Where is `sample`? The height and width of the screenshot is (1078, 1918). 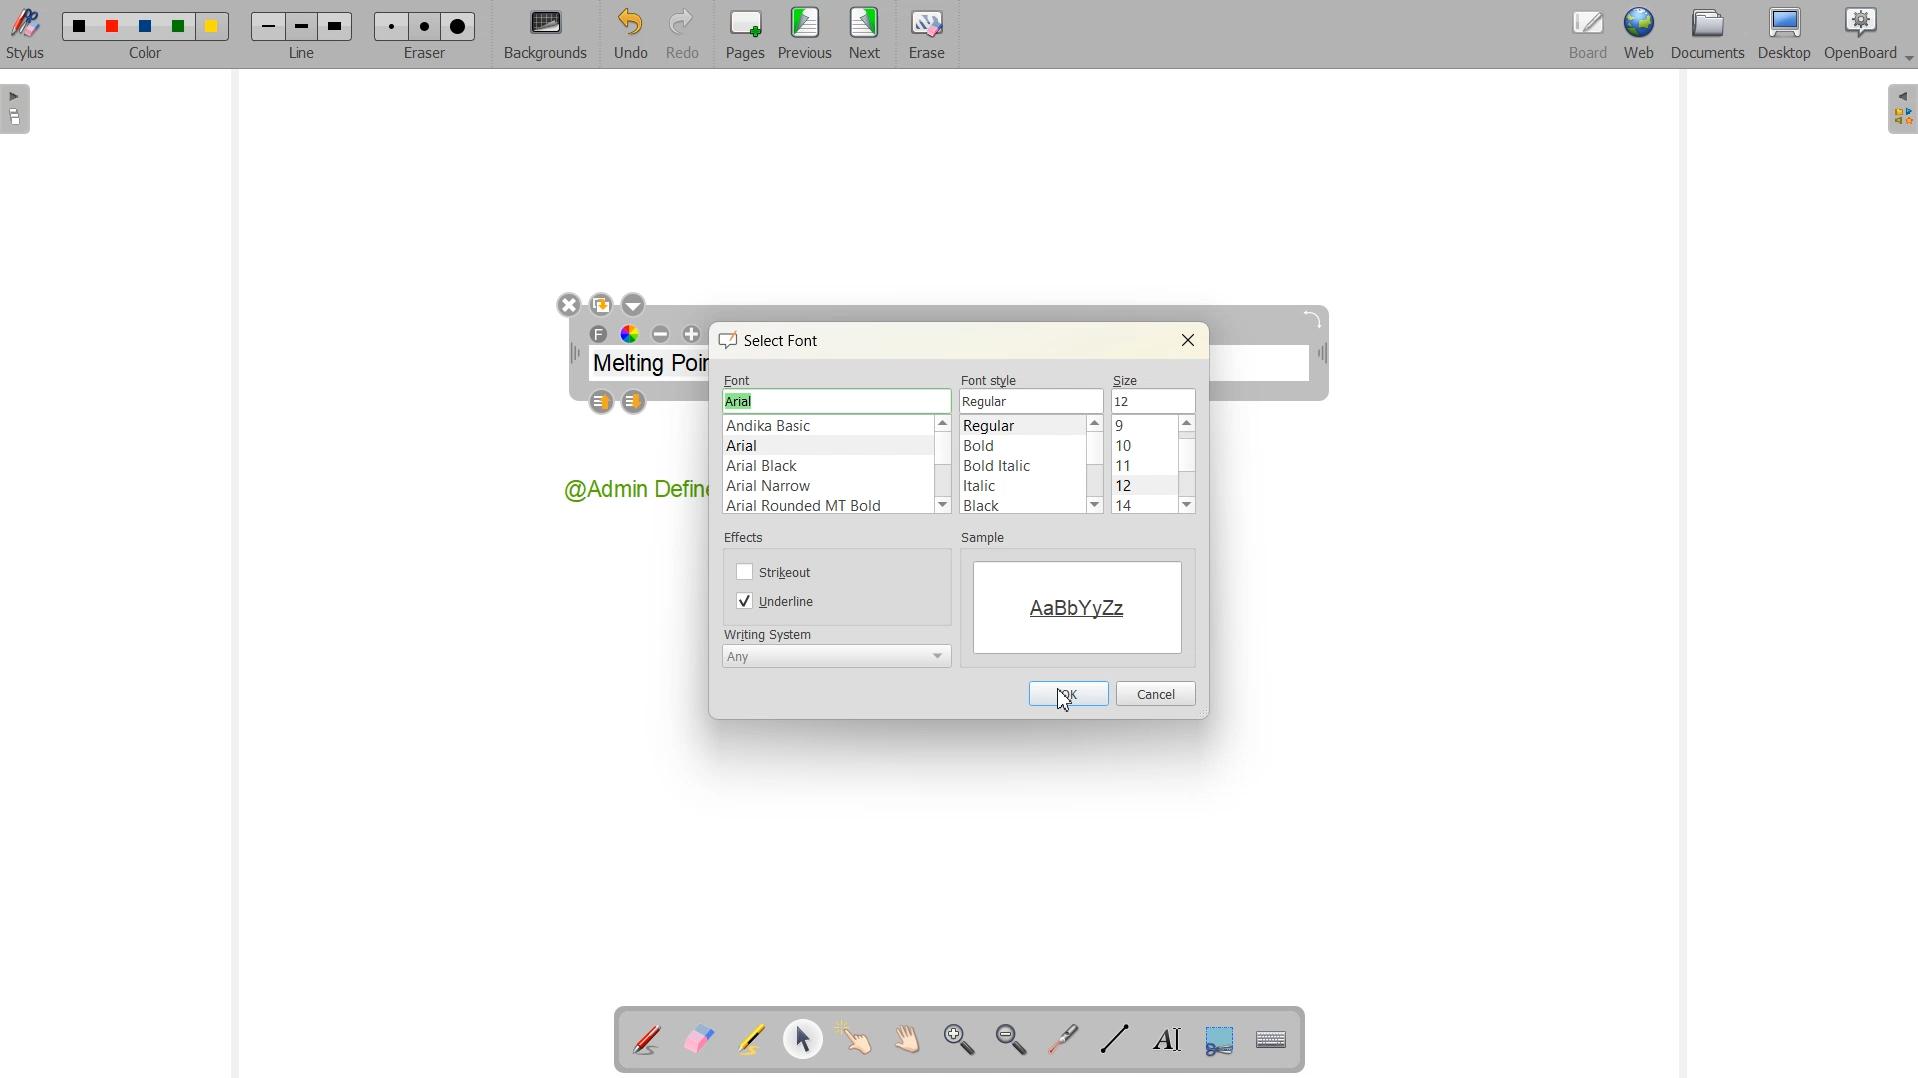
sample is located at coordinates (990, 540).